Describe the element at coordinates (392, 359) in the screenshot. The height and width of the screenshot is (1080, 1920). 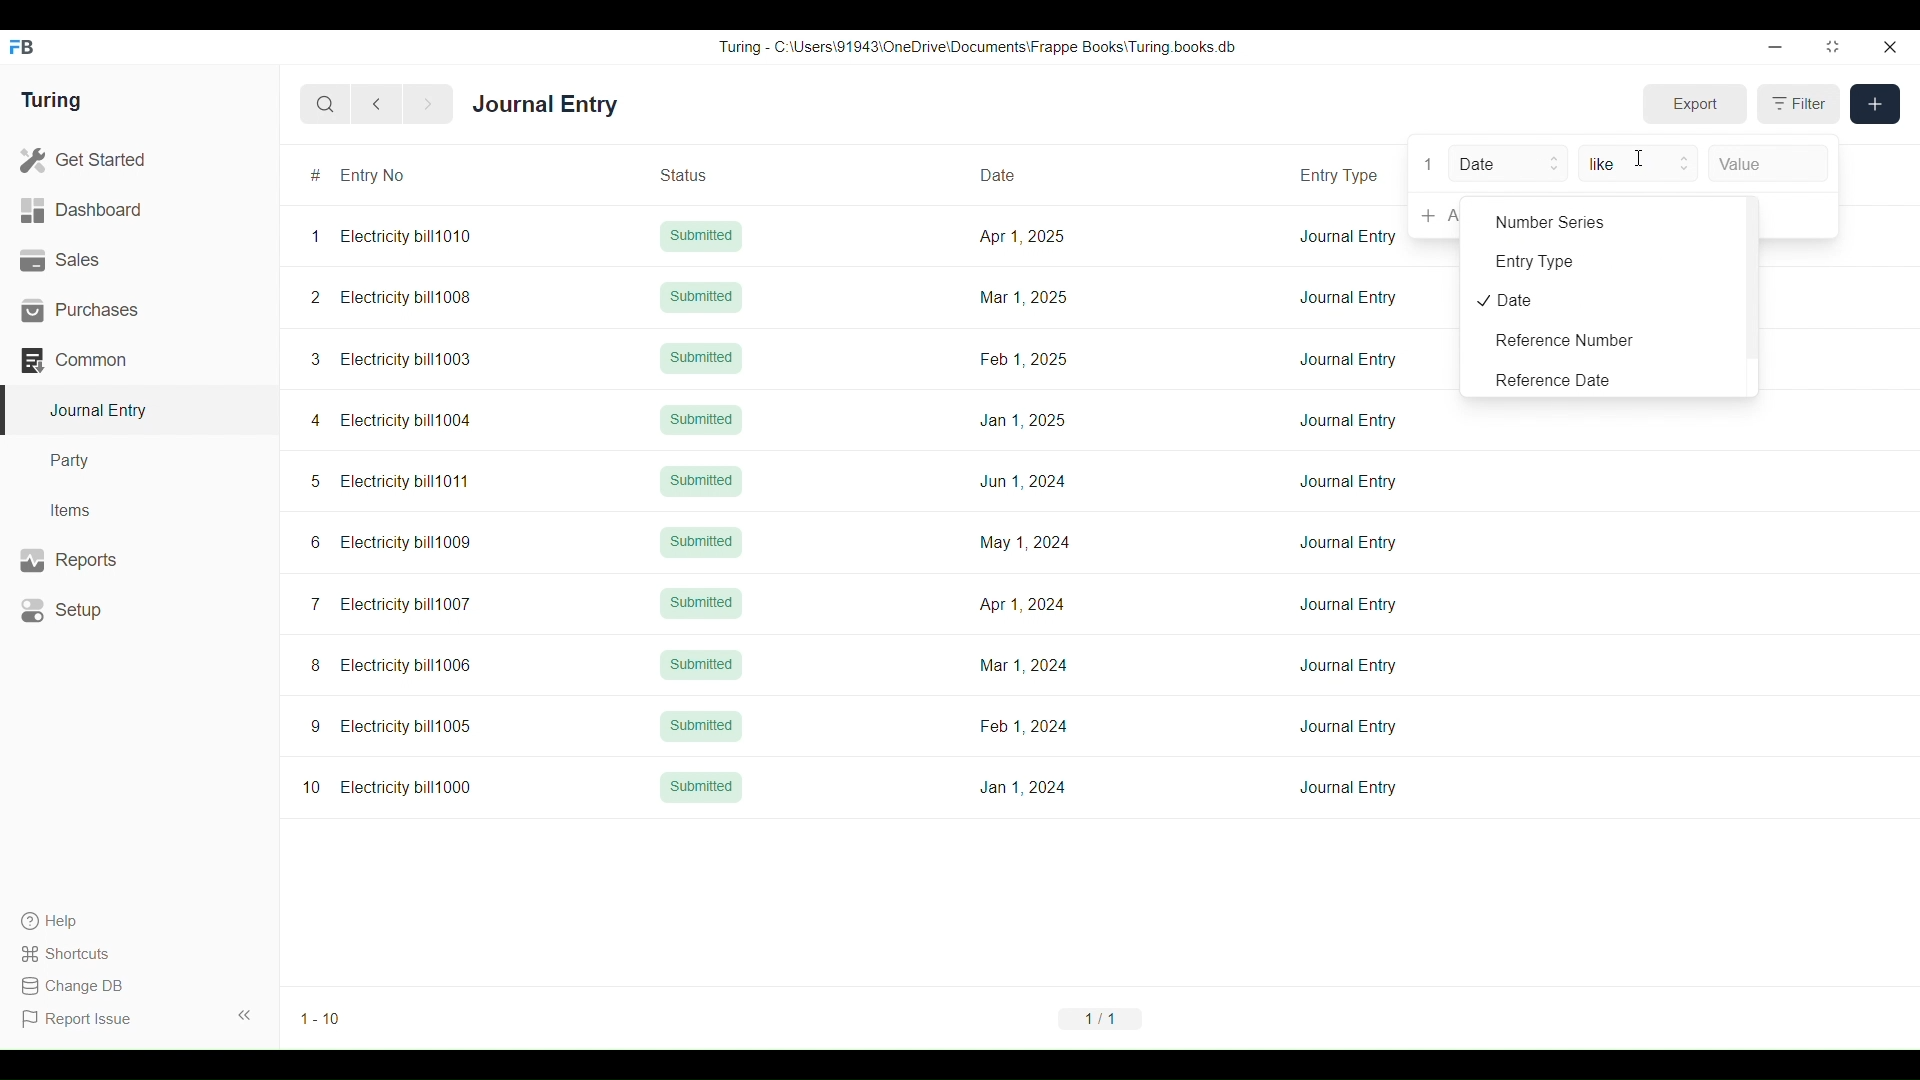
I see `3 Electricity bill1003` at that location.